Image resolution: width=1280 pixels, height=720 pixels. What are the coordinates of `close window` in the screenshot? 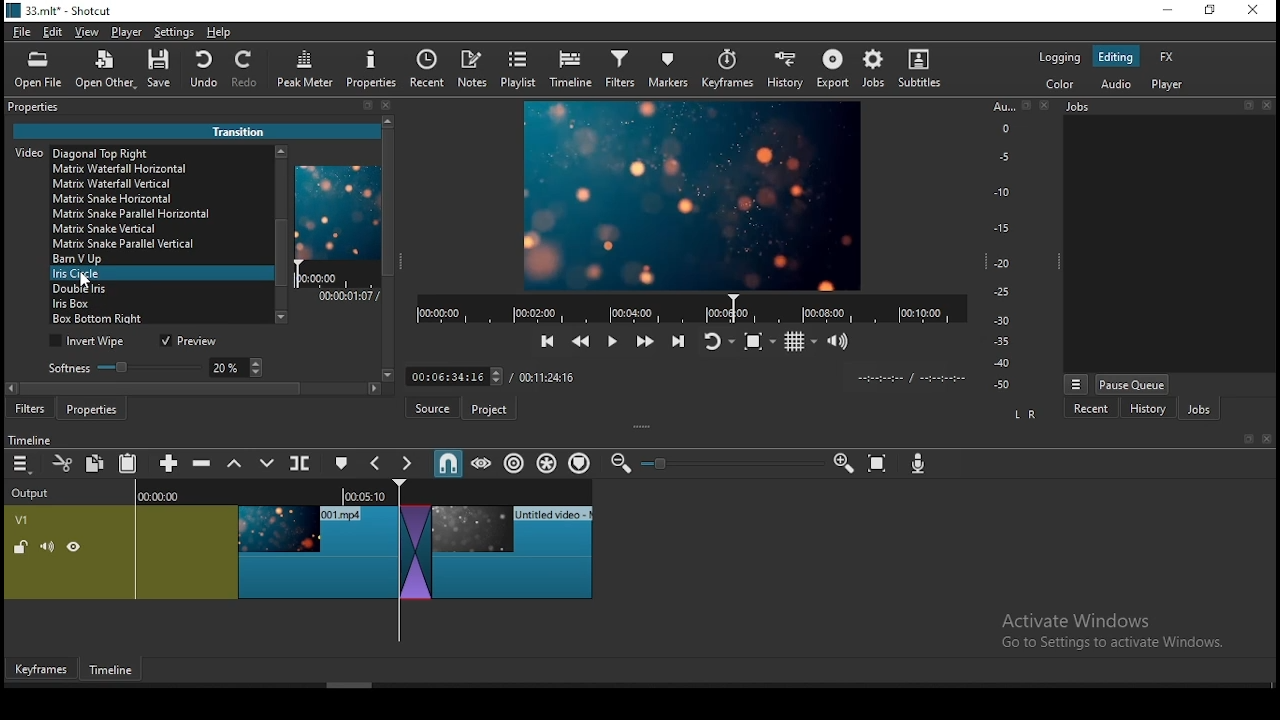 It's located at (1252, 11).